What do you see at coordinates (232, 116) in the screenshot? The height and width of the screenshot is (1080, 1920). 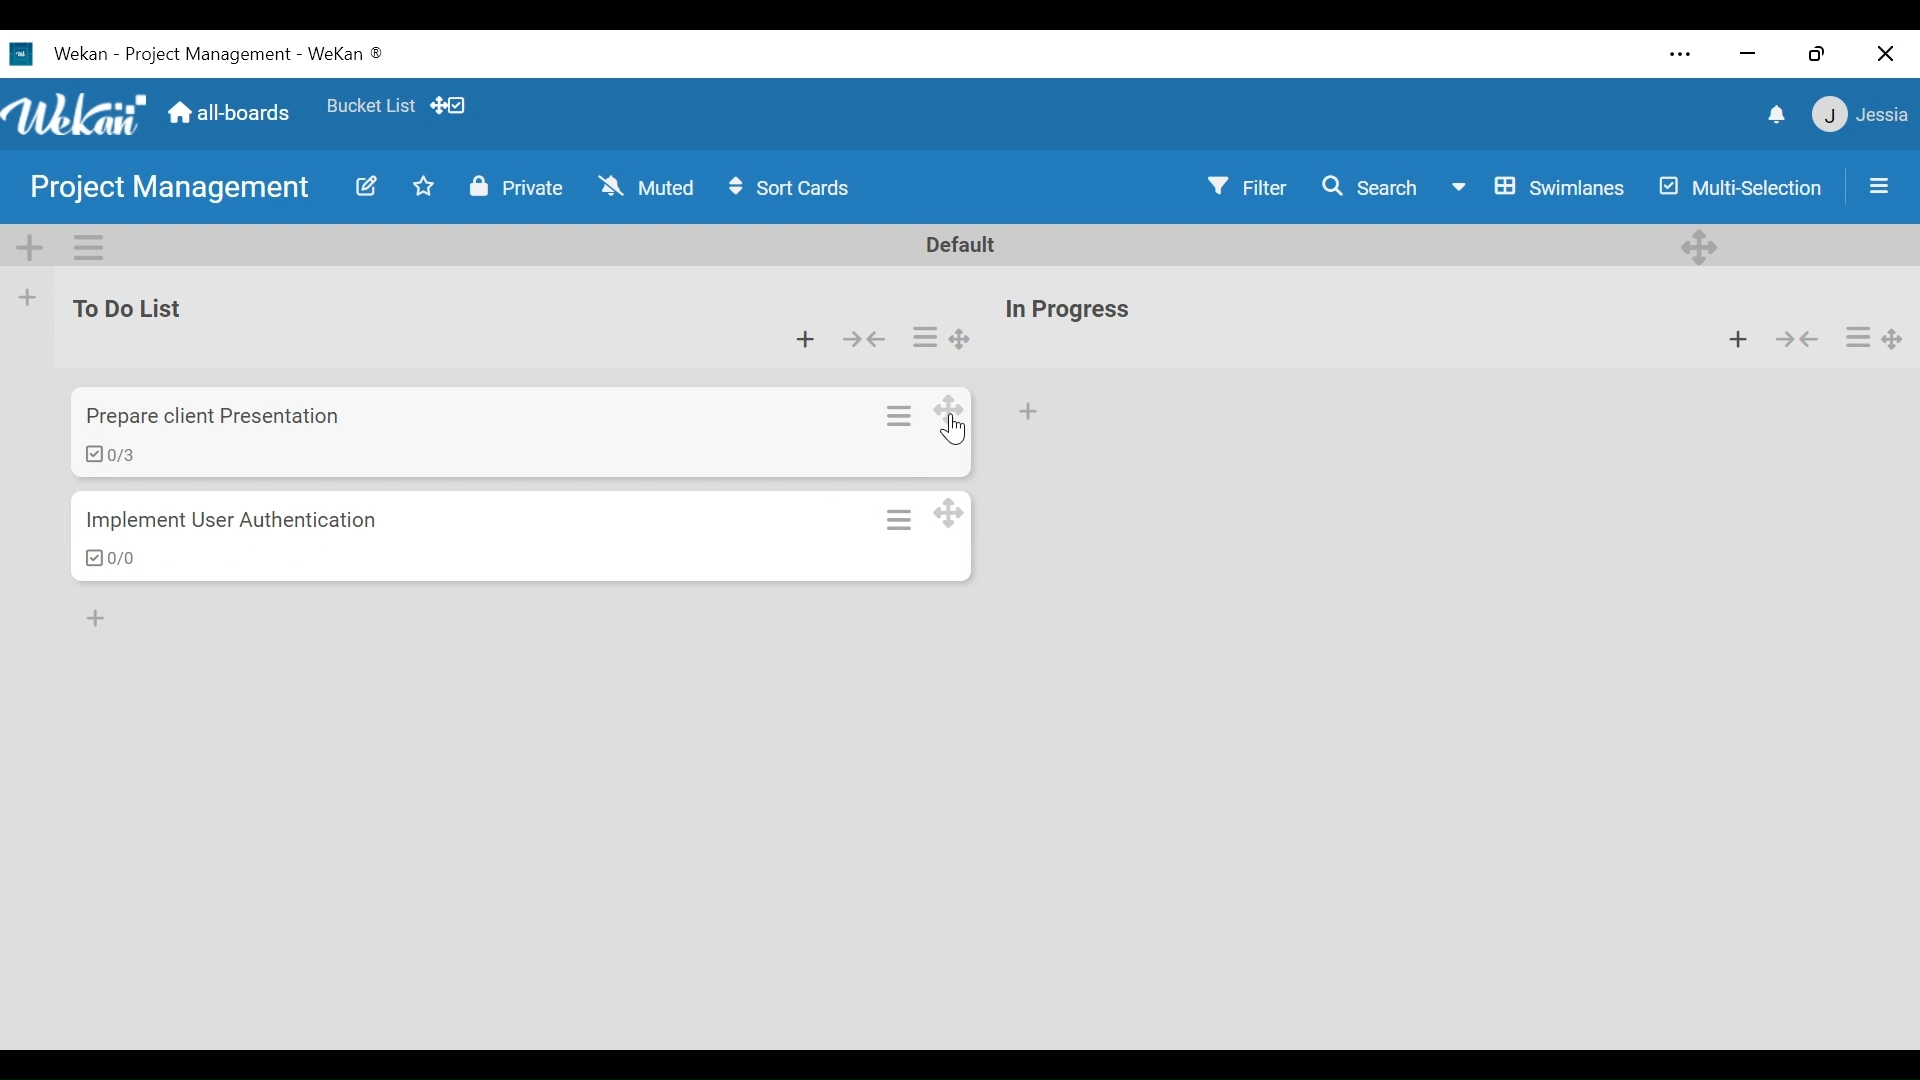 I see `Home (all-boards)` at bounding box center [232, 116].